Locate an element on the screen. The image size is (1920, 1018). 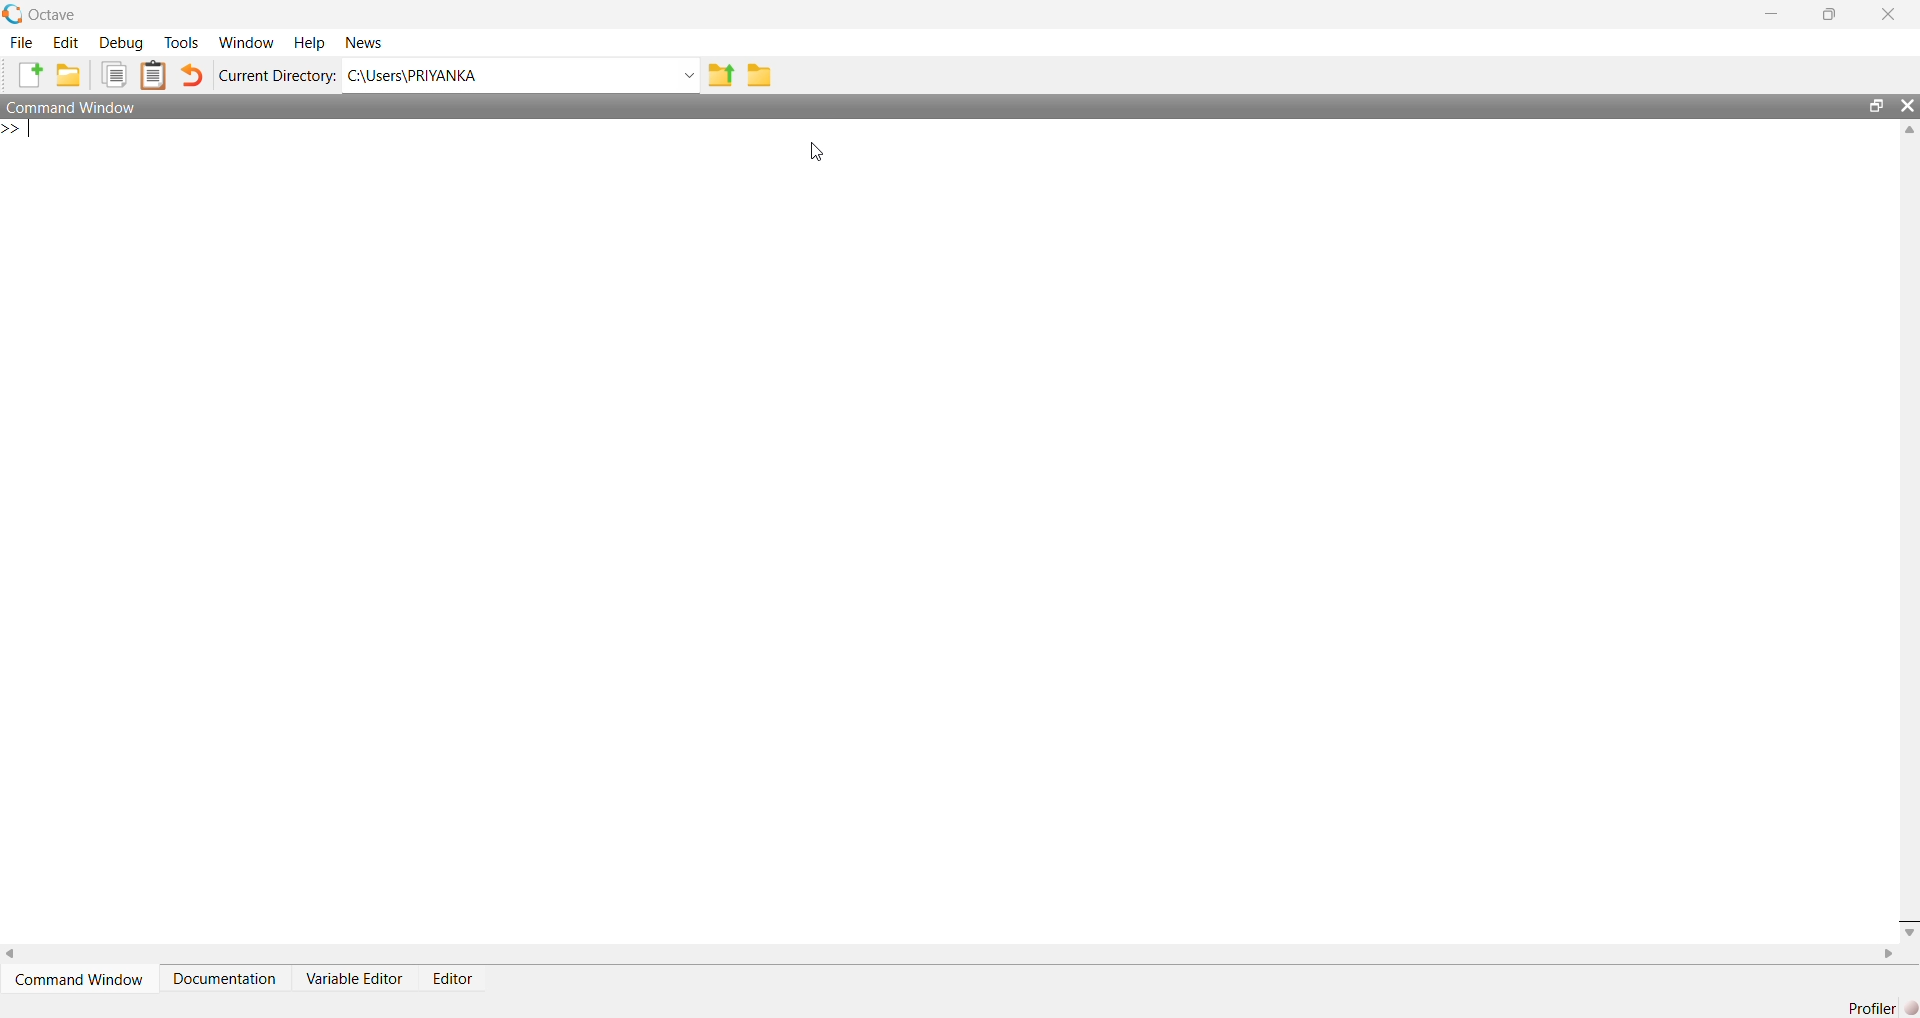
one directory up is located at coordinates (719, 74).